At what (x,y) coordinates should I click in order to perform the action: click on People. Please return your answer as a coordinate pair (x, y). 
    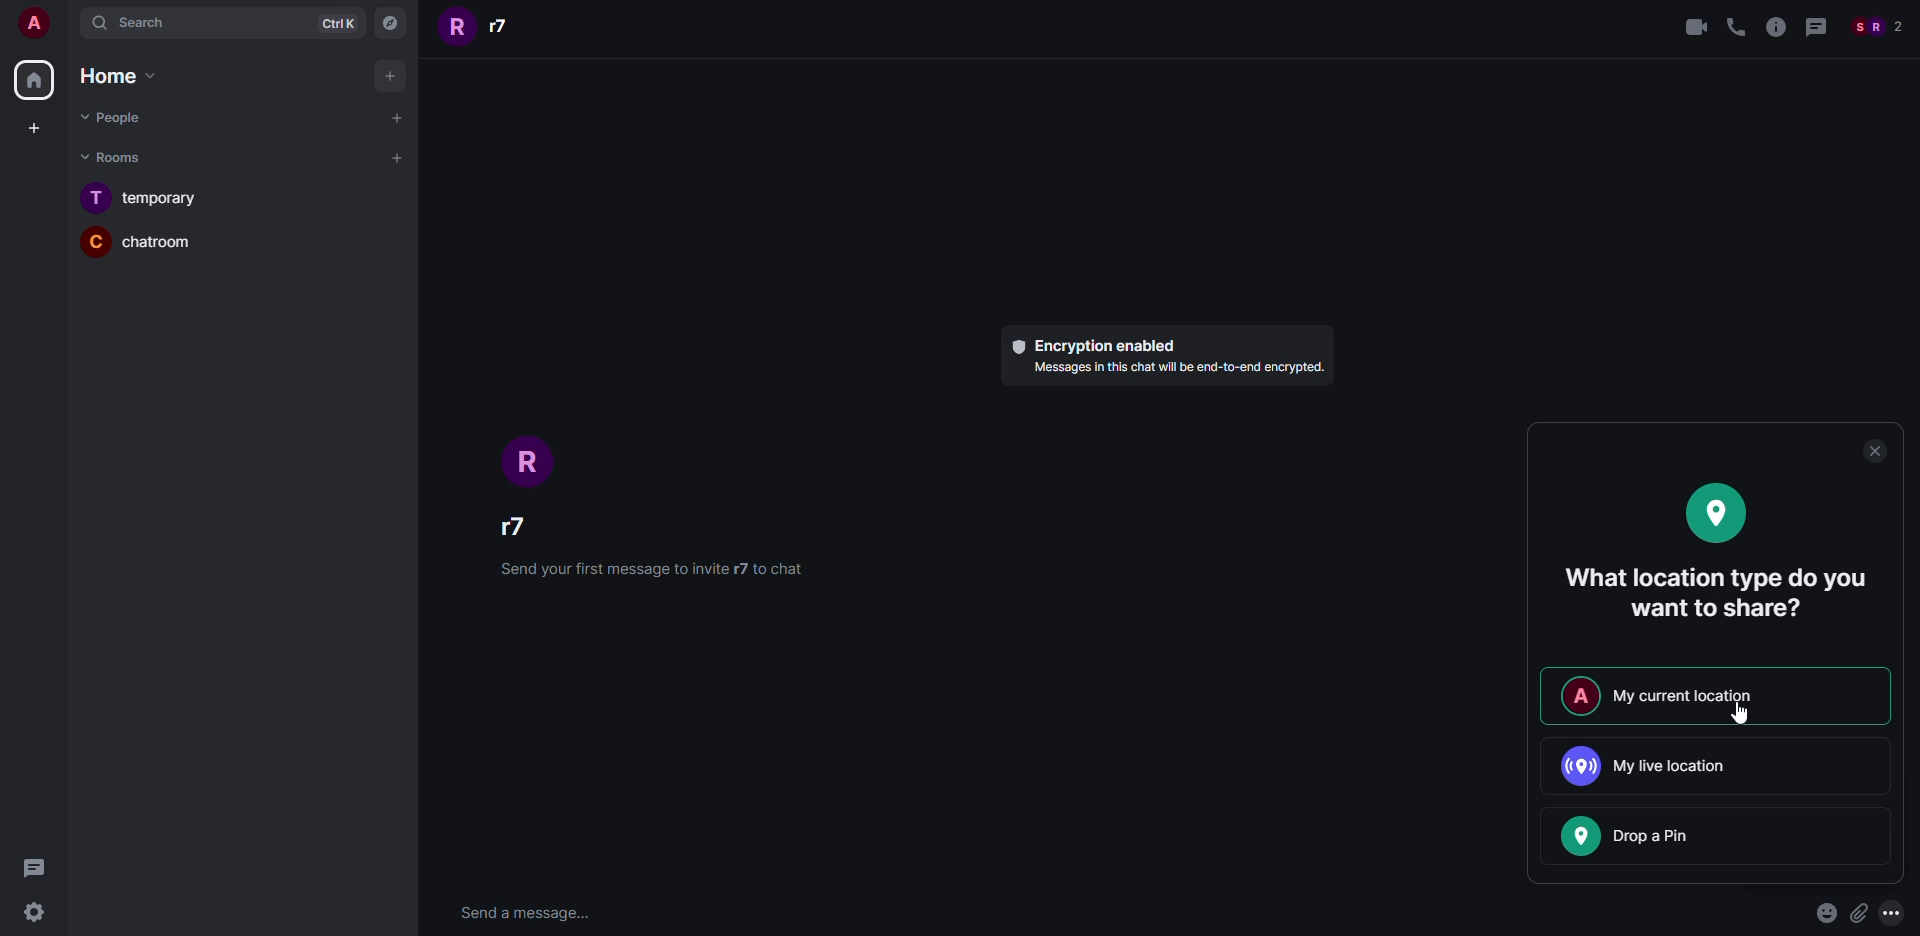
    Looking at the image, I should click on (1876, 28).